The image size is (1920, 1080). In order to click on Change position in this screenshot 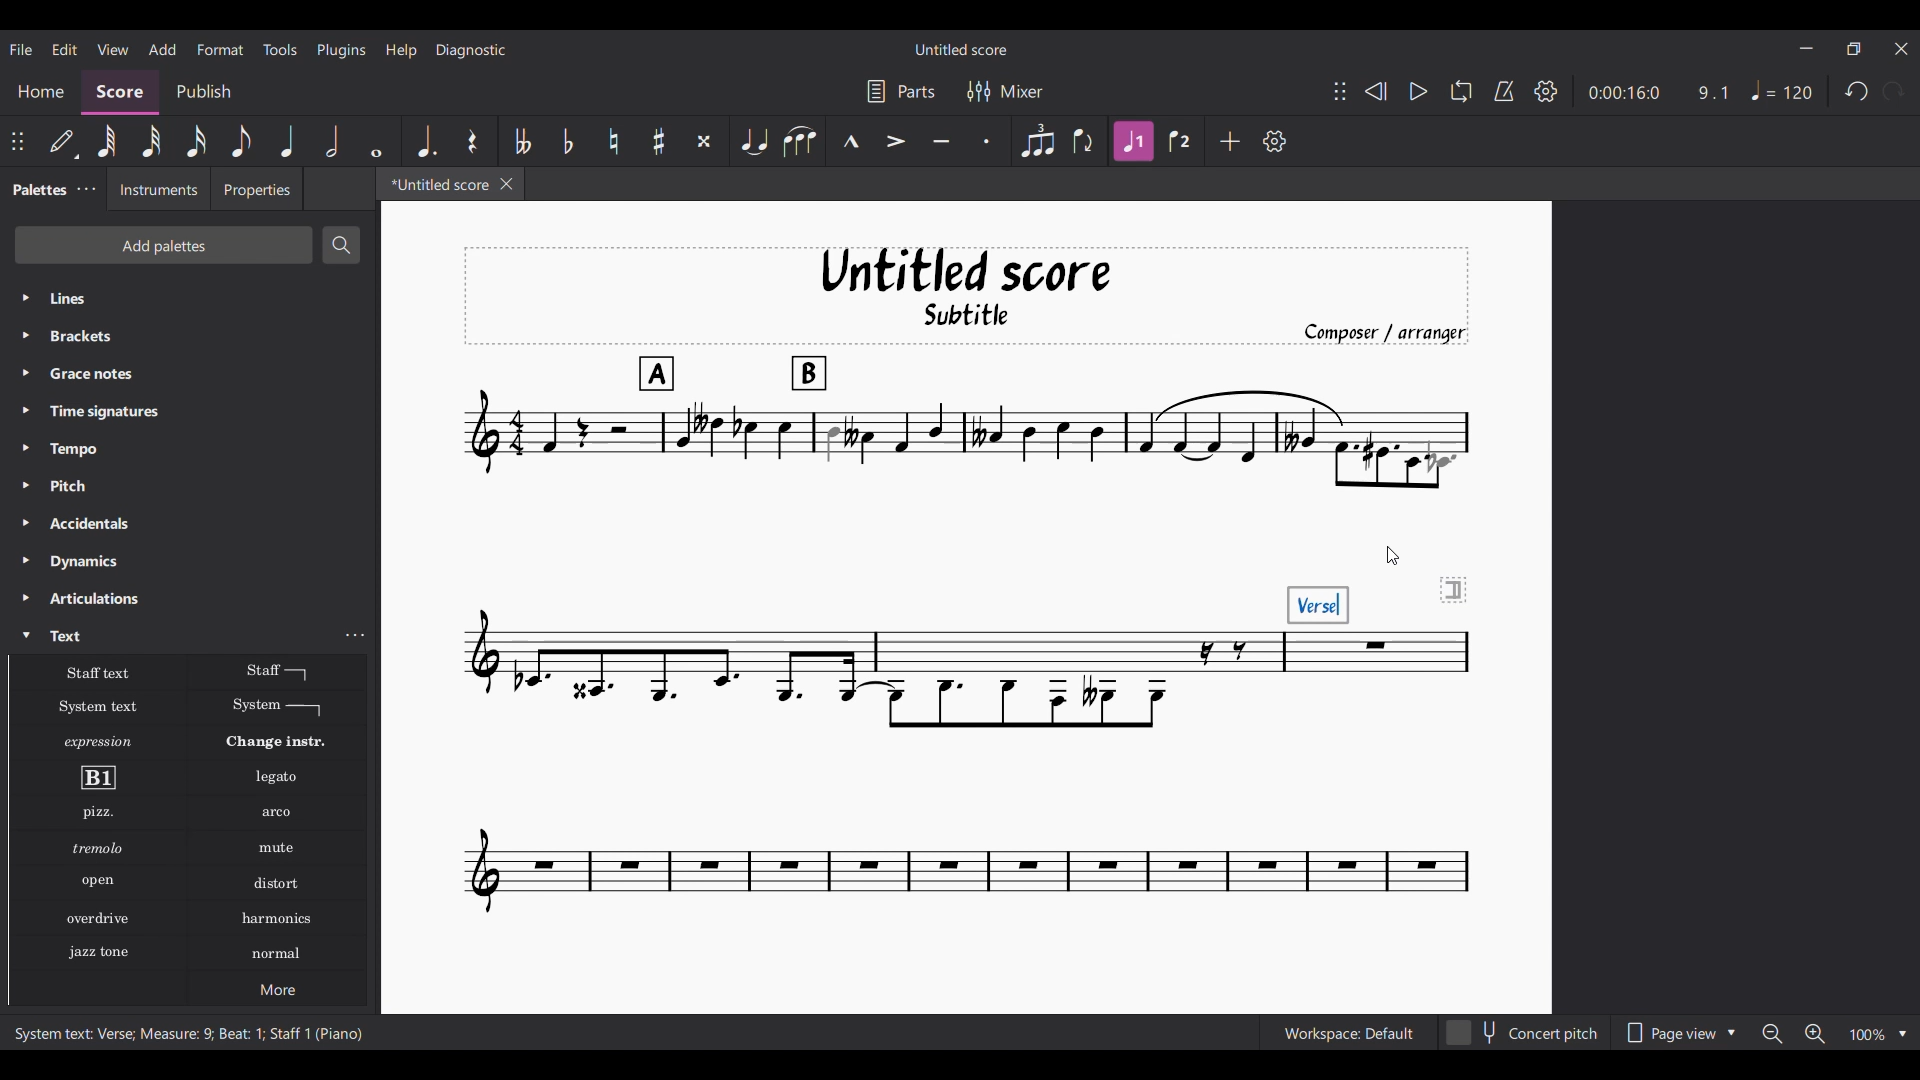, I will do `click(1340, 91)`.